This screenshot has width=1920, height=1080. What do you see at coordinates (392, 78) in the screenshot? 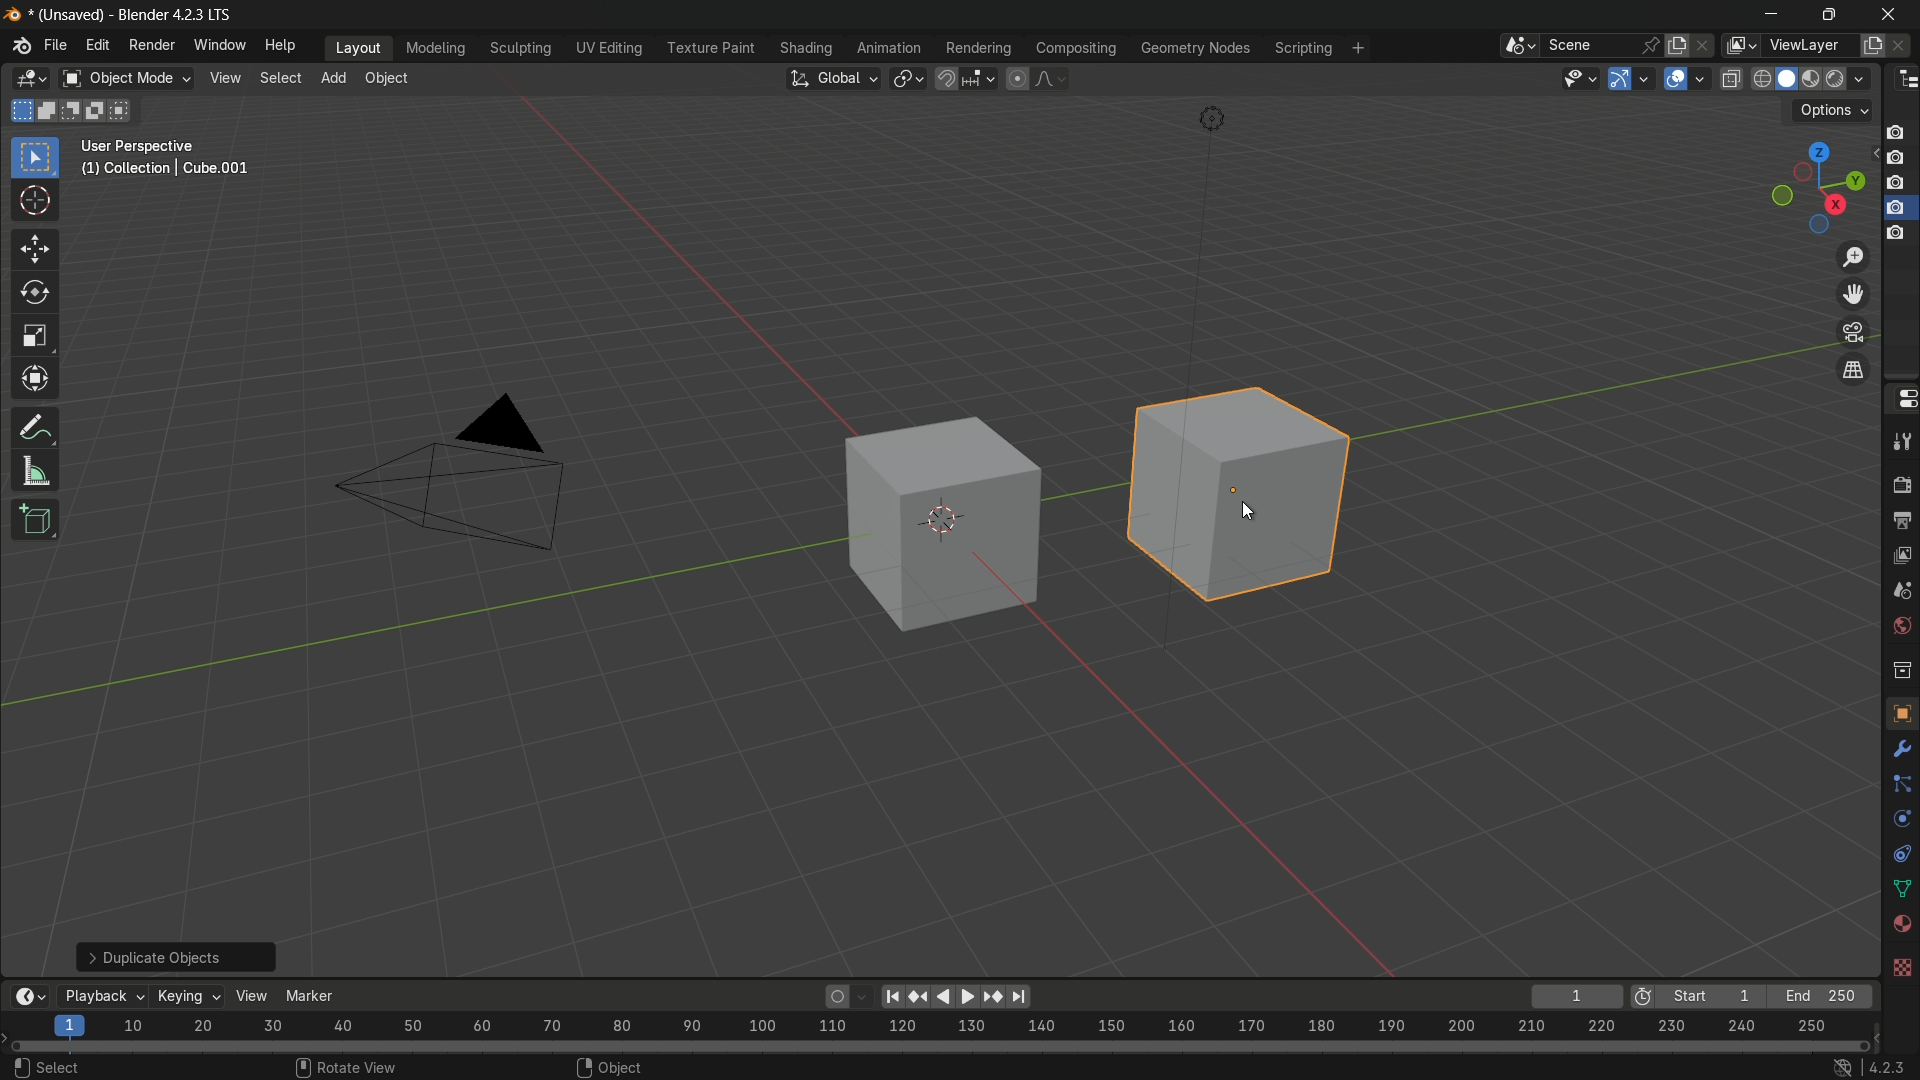
I see `object tab` at bounding box center [392, 78].